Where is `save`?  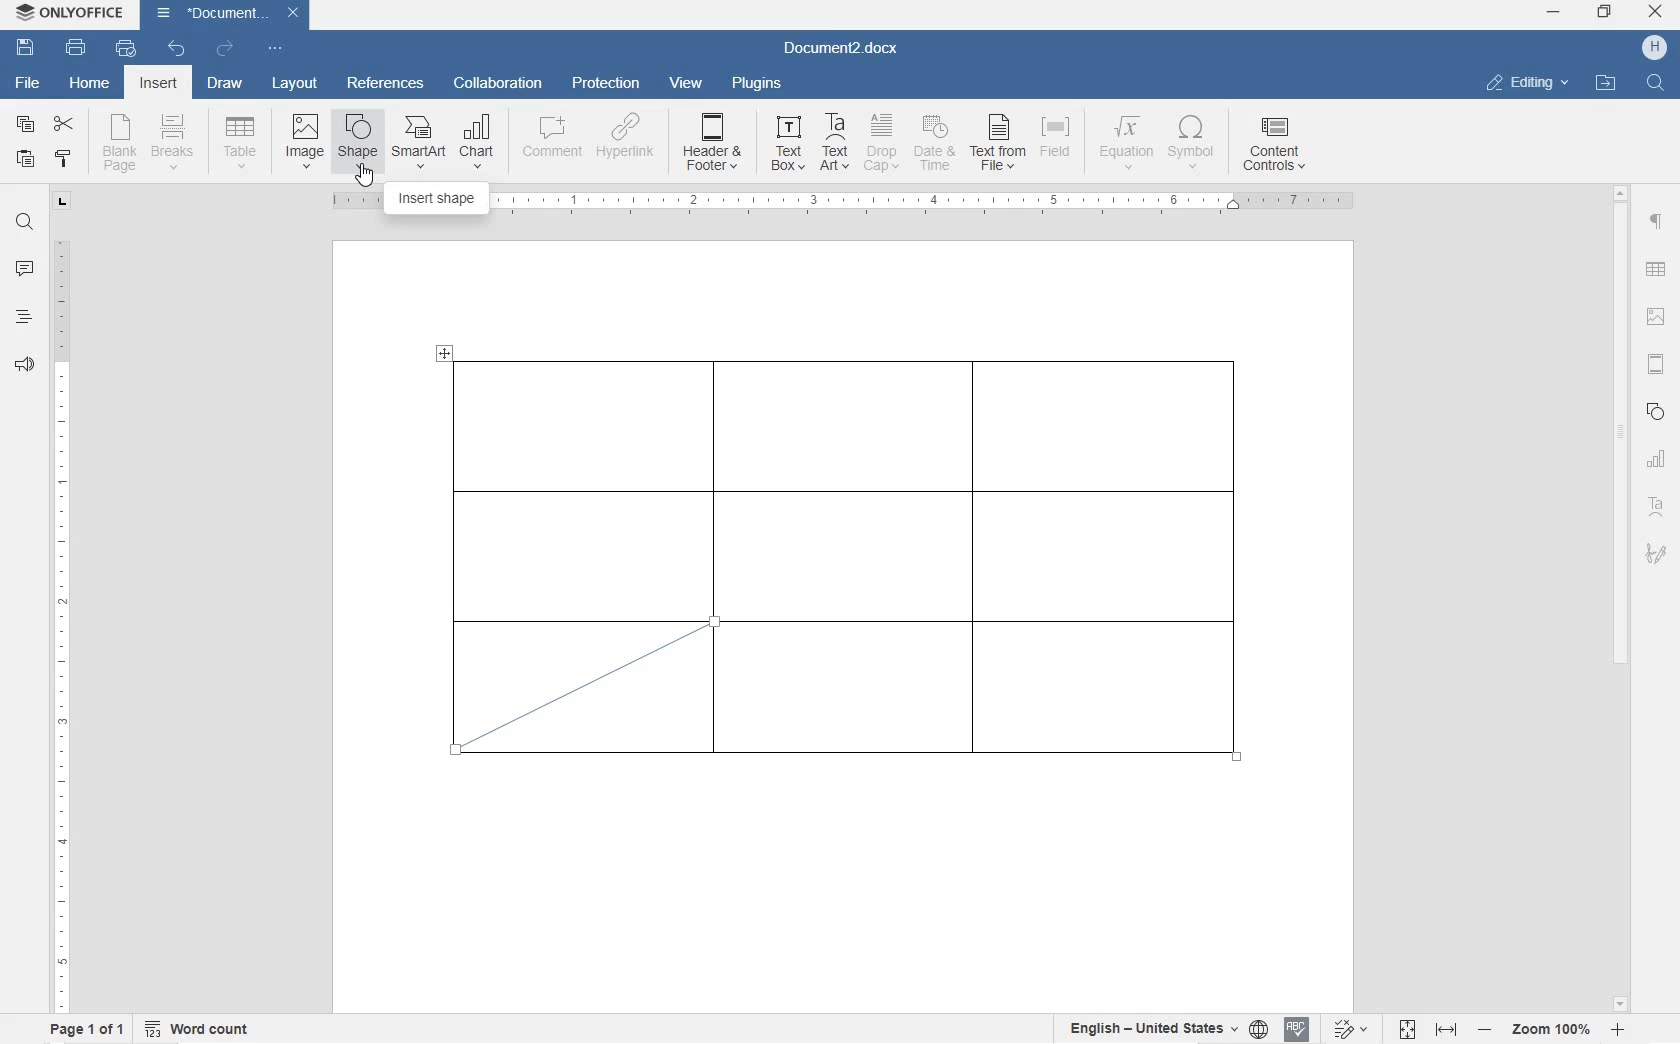 save is located at coordinates (26, 48).